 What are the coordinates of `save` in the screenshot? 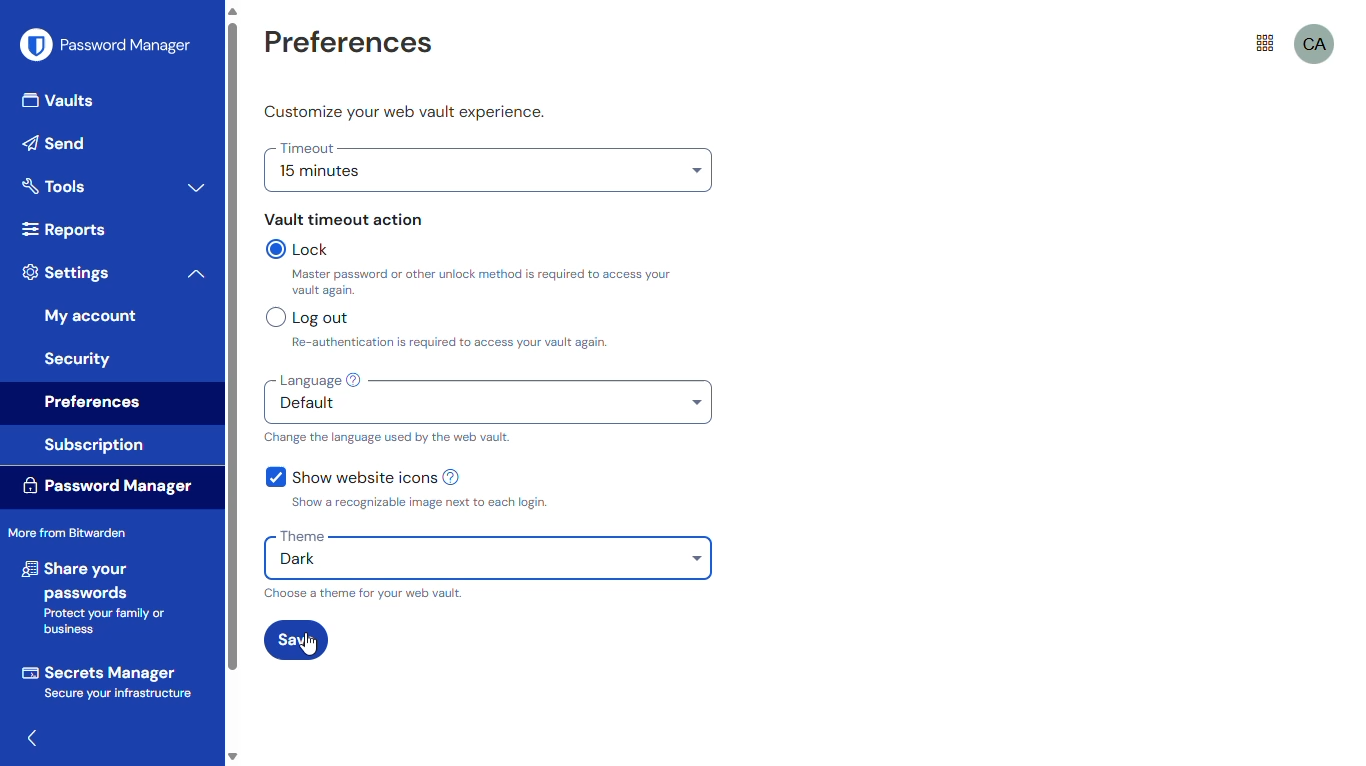 It's located at (295, 639).